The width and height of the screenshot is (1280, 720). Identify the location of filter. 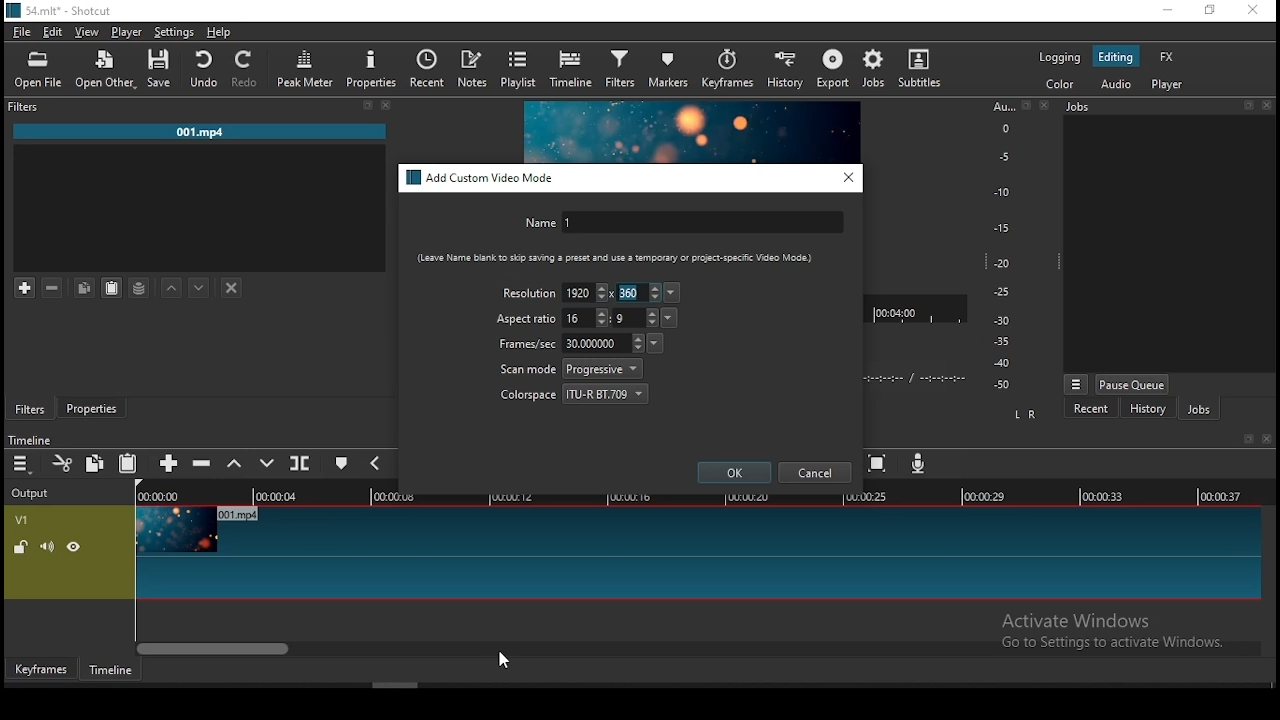
(621, 70).